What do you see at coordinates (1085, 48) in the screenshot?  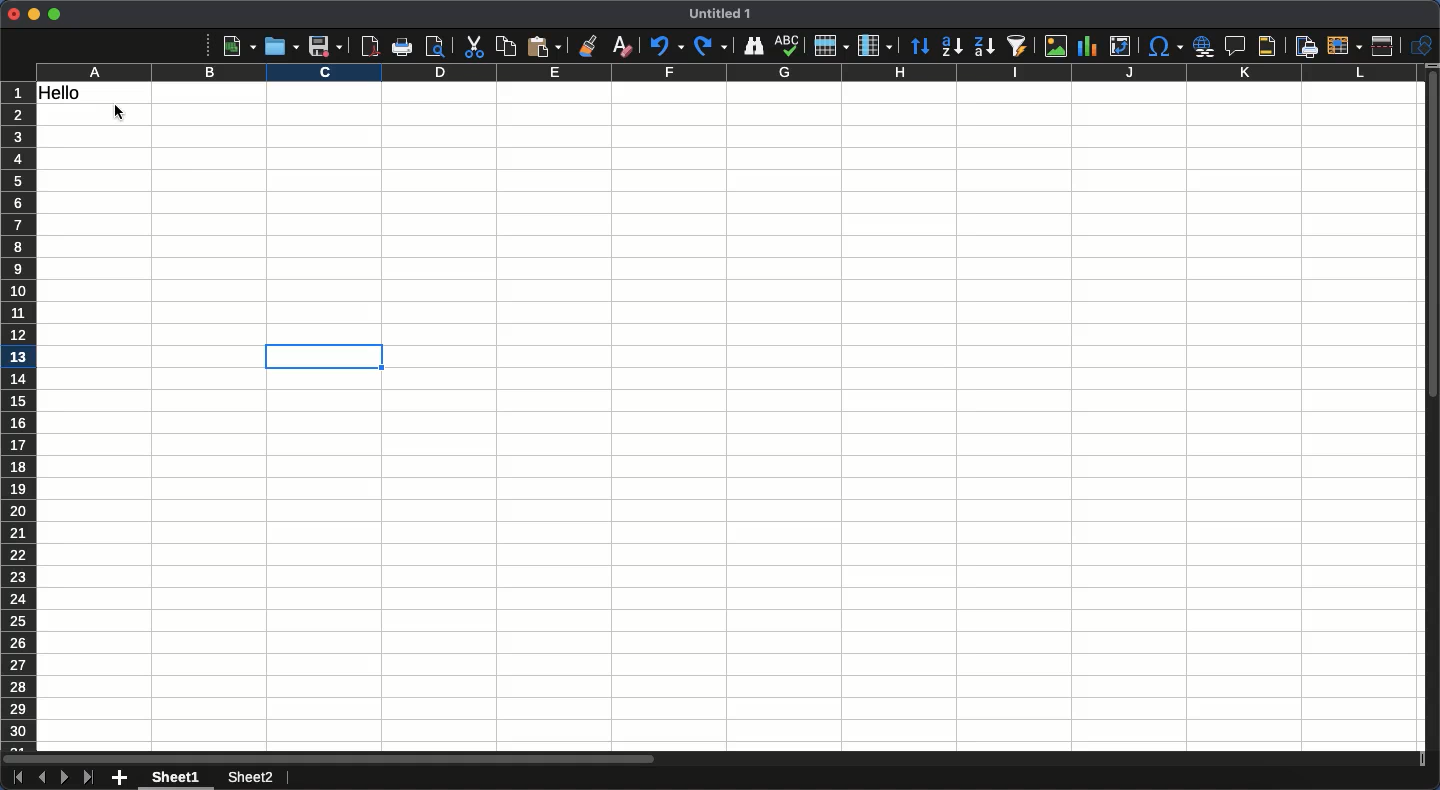 I see `Chart` at bounding box center [1085, 48].